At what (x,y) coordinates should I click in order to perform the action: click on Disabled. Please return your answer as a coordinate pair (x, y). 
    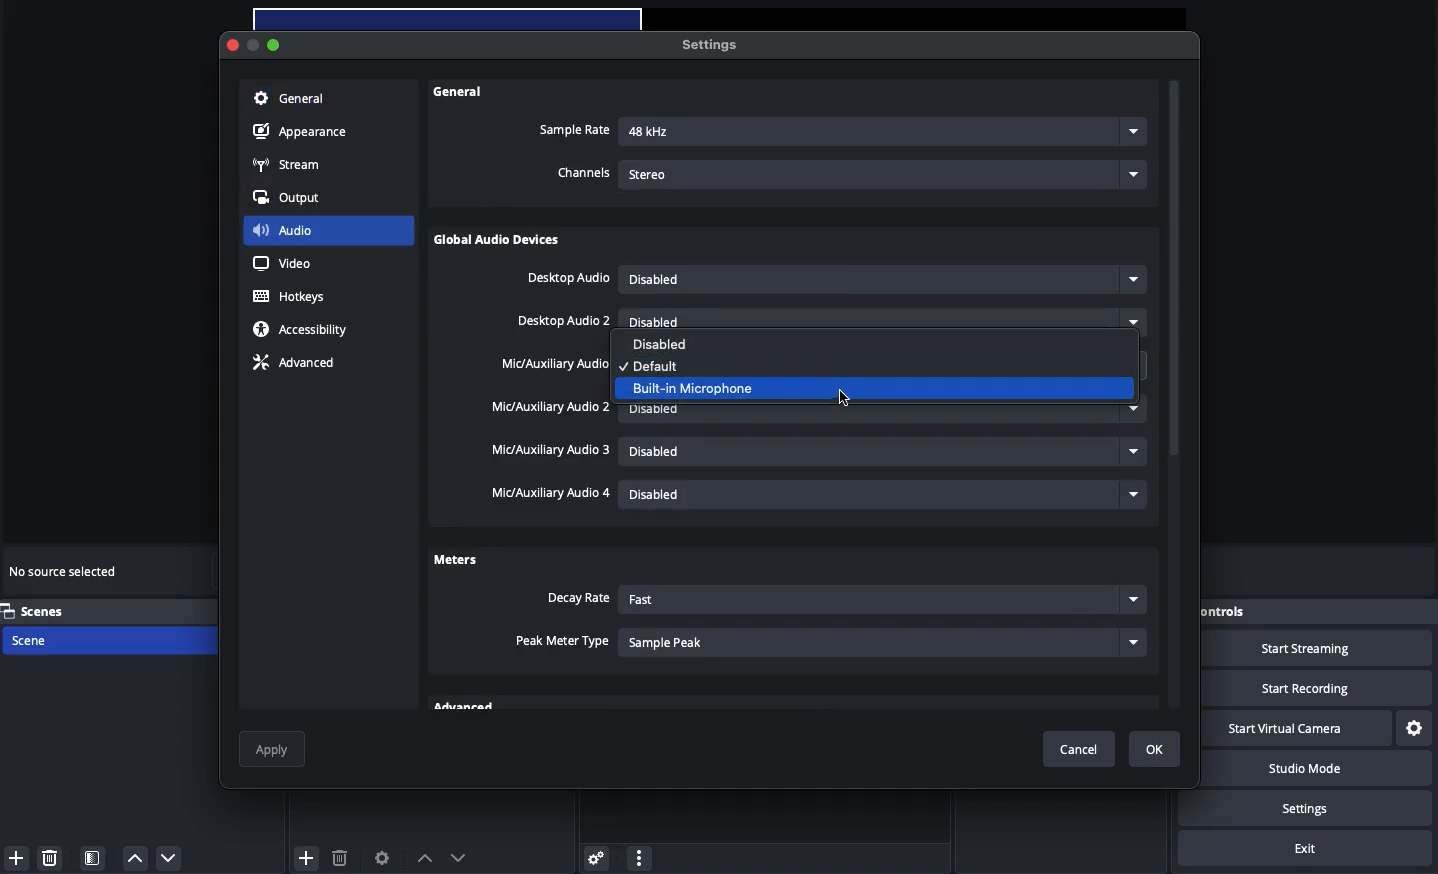
    Looking at the image, I should click on (667, 344).